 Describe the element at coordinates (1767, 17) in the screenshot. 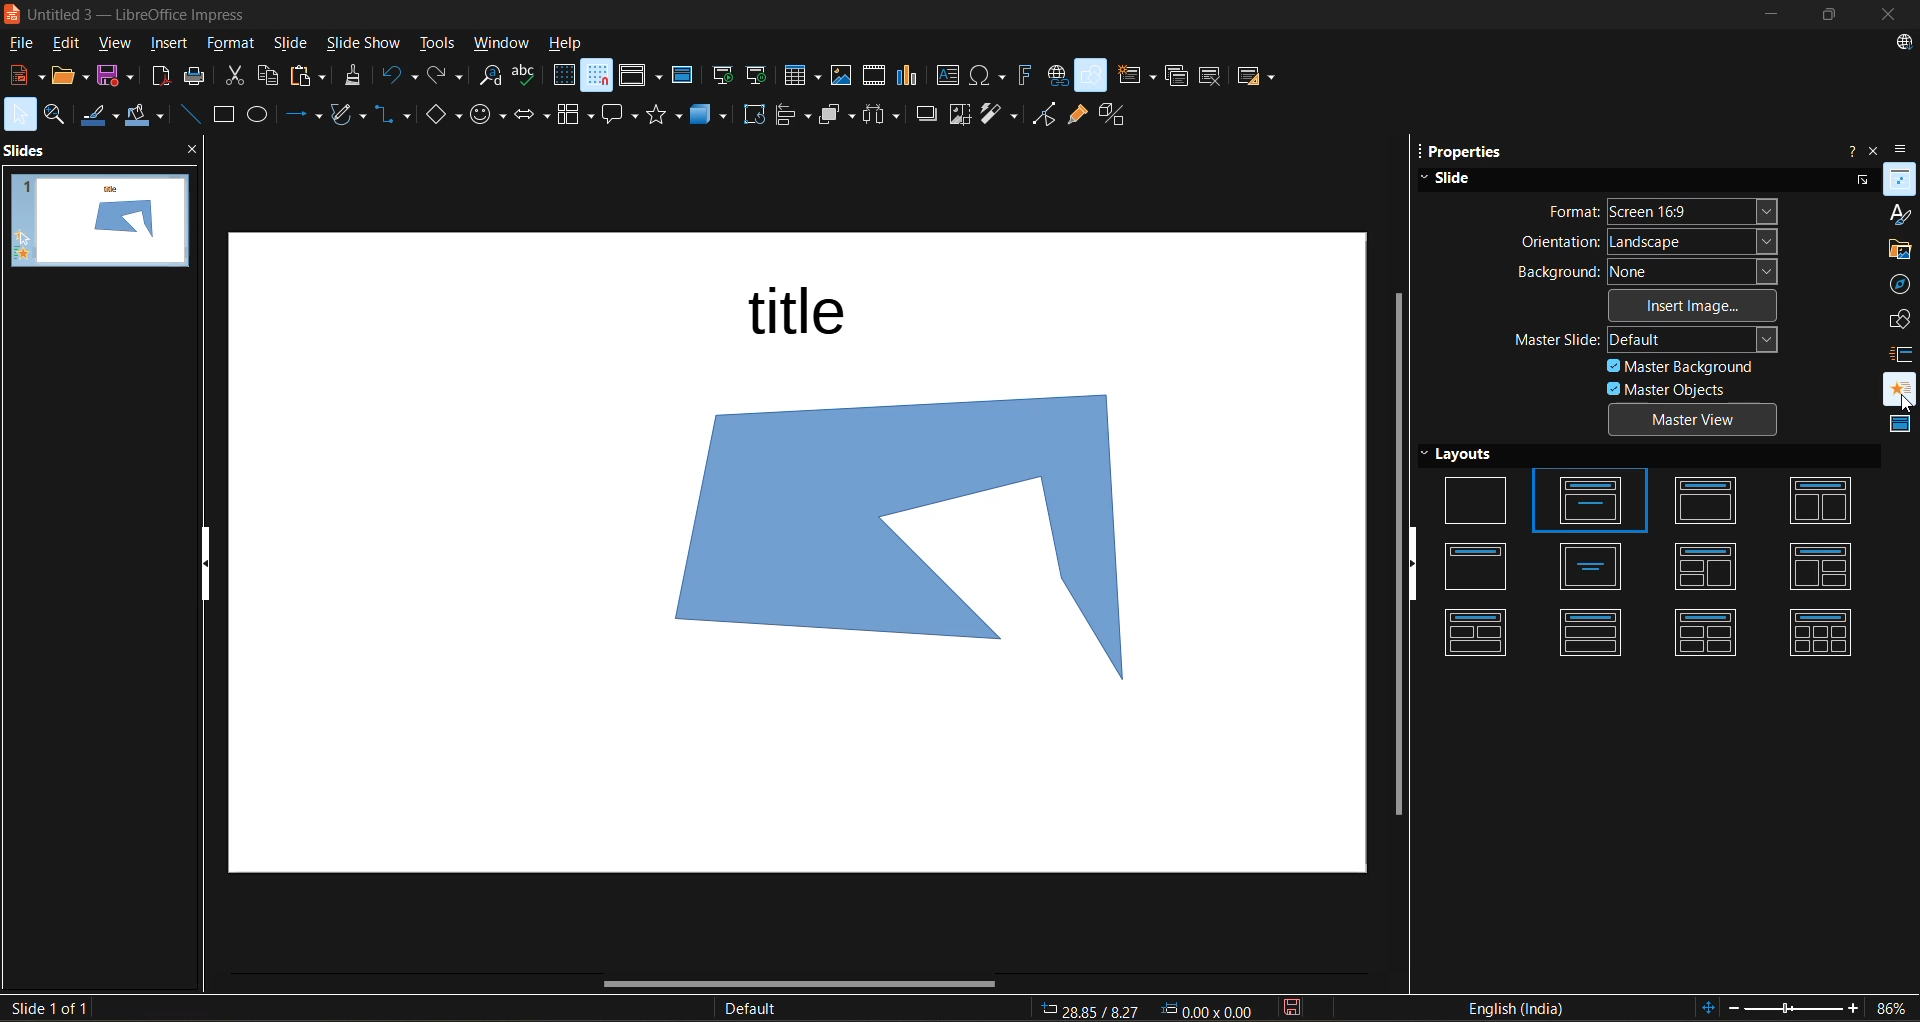

I see `minimize` at that location.